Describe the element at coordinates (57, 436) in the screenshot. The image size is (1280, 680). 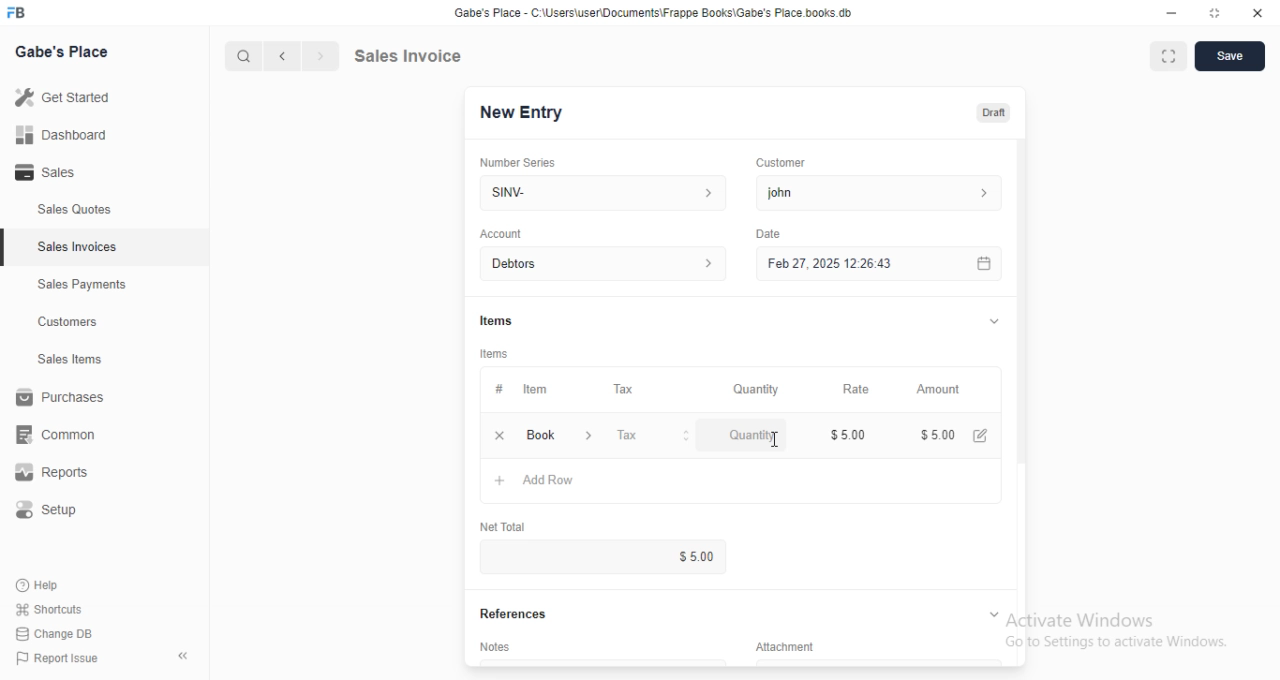
I see `common` at that location.